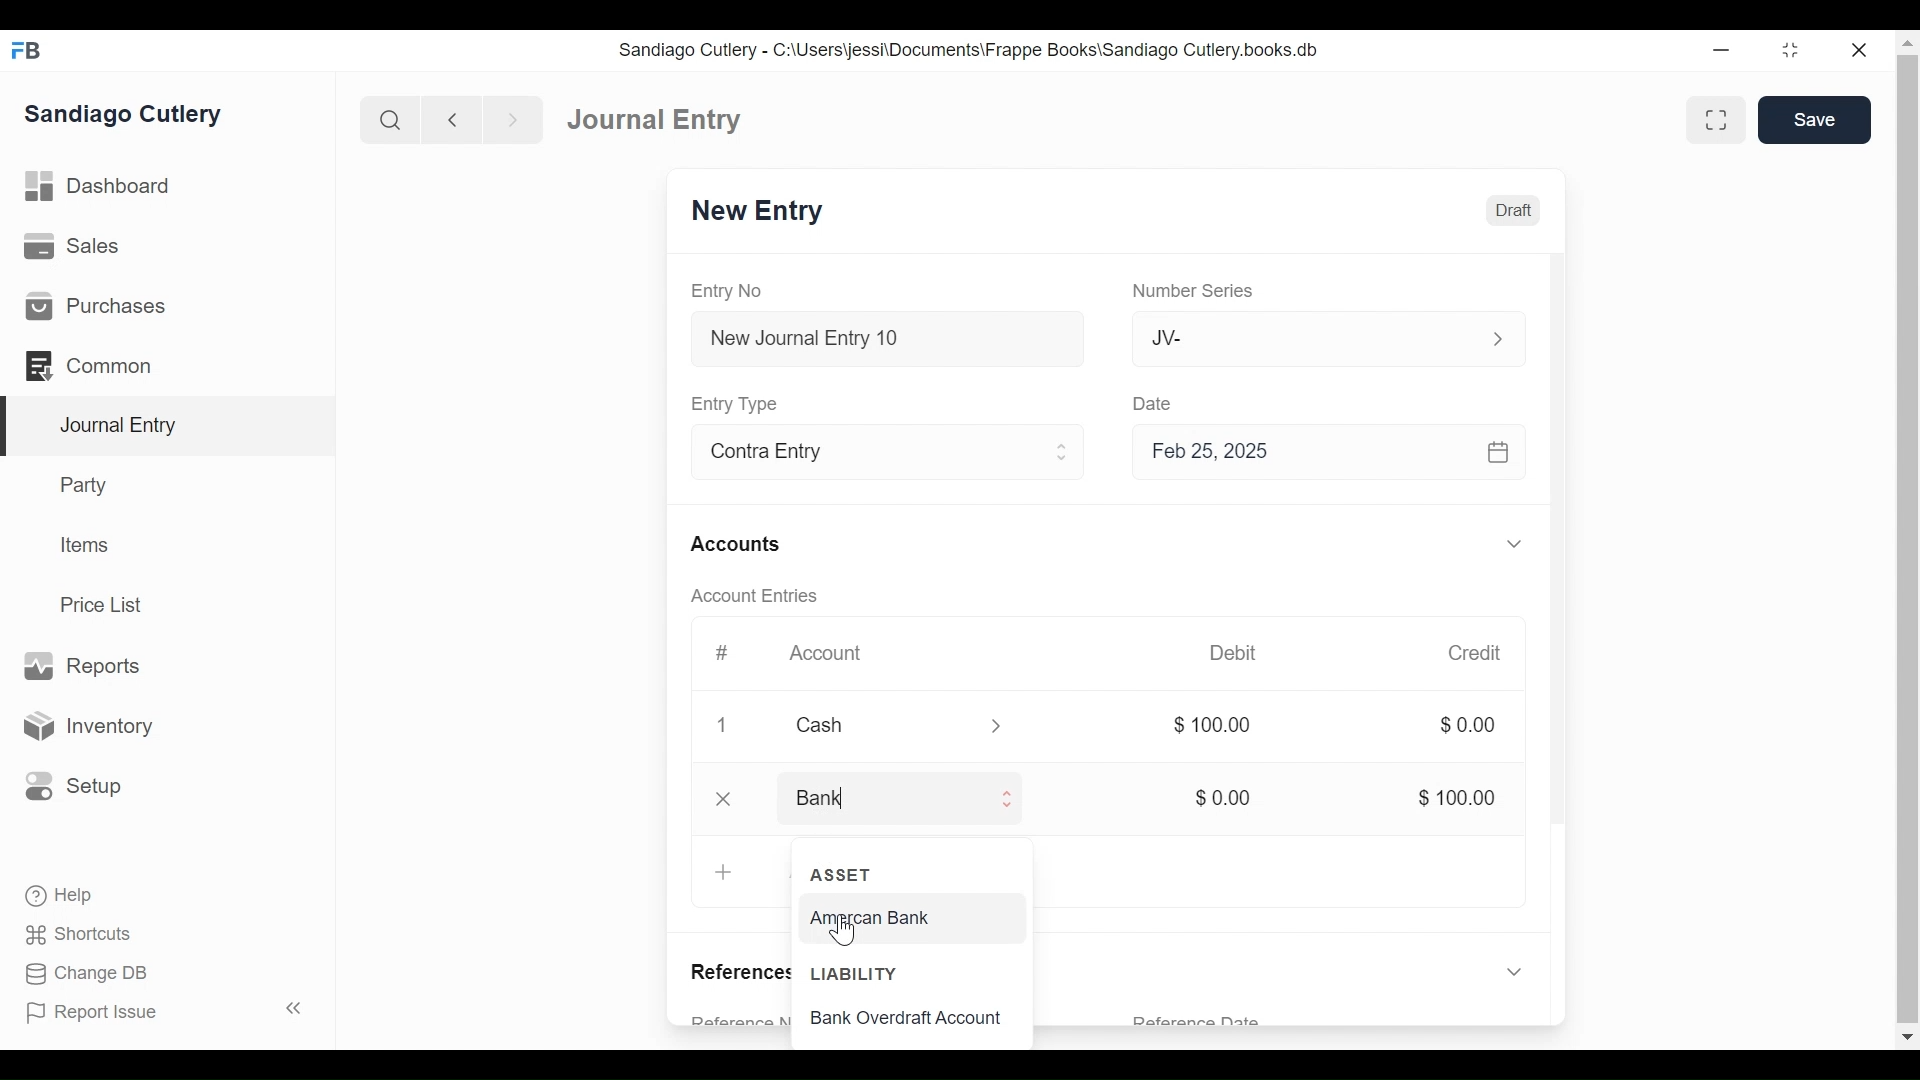  I want to click on Sandiago Cutlery - C:\Users\jessi\Documents\Frappe Books\Sandiago Cutlery.books.db, so click(978, 52).